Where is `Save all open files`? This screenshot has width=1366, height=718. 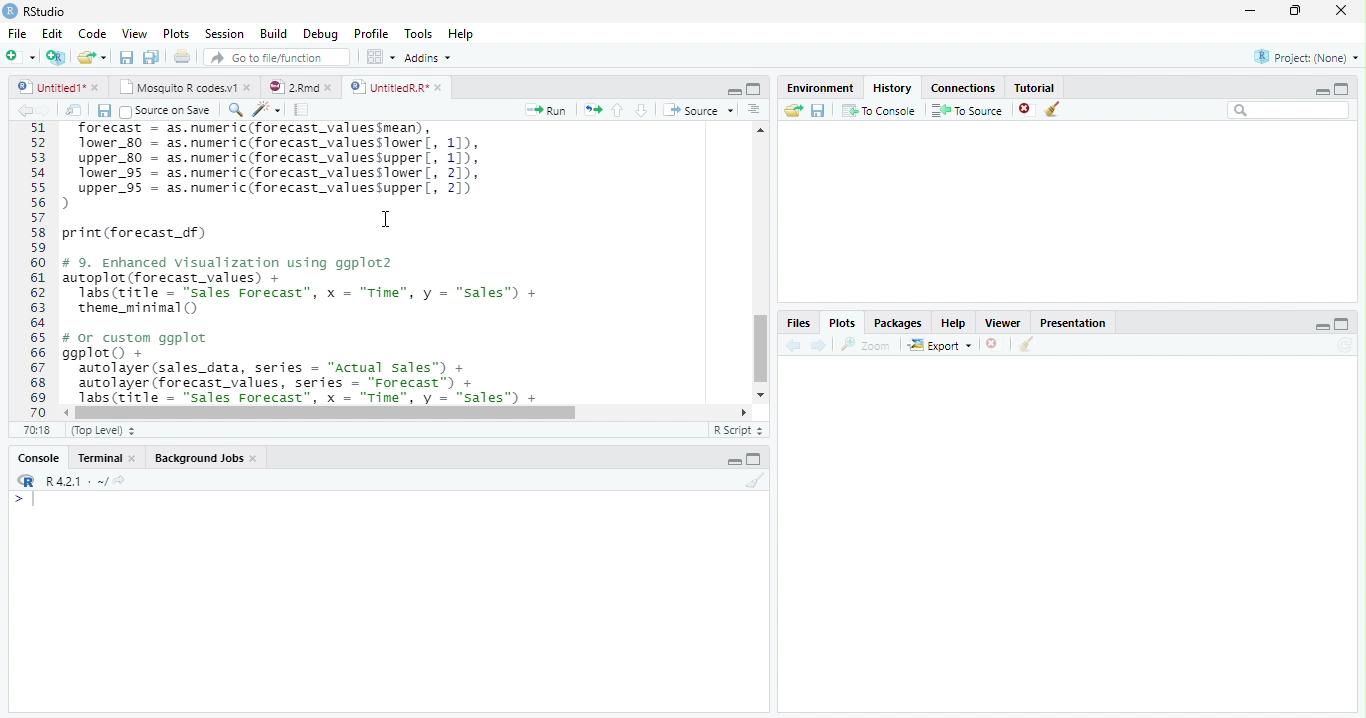
Save all open files is located at coordinates (152, 57).